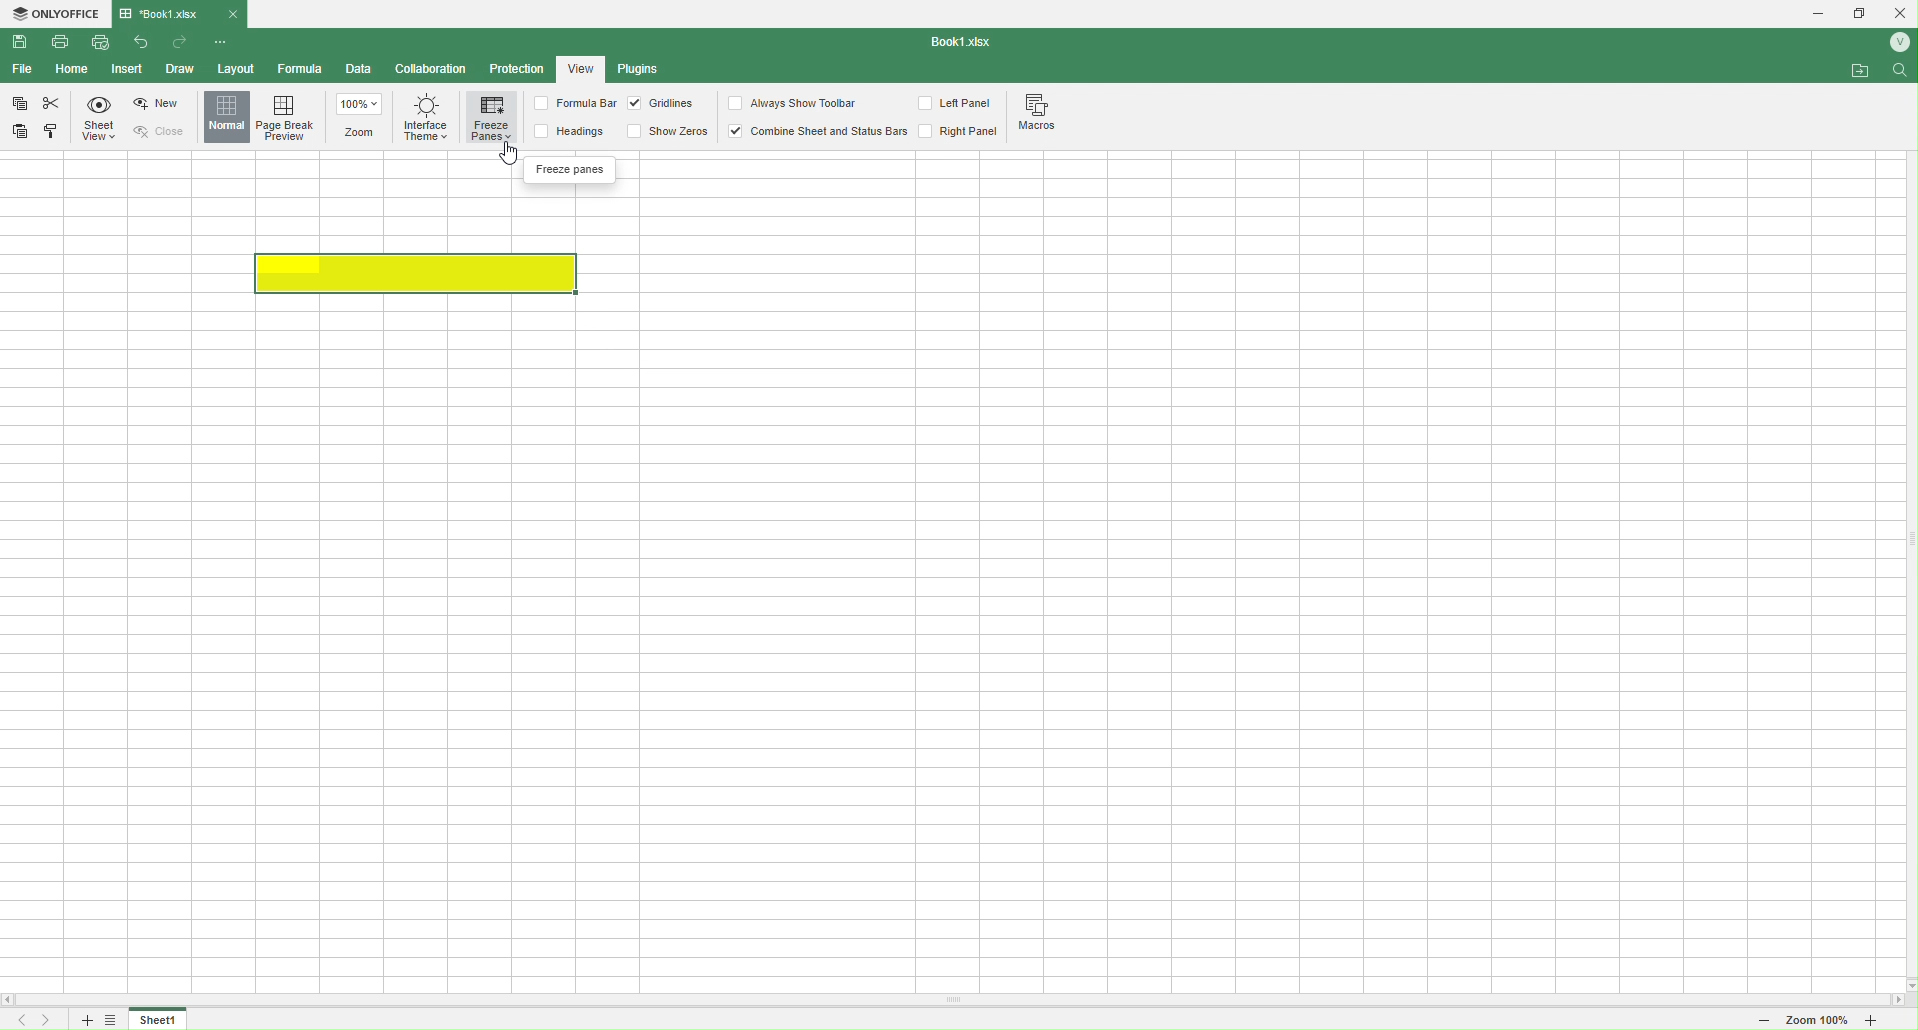  What do you see at coordinates (576, 131) in the screenshot?
I see `Headings` at bounding box center [576, 131].